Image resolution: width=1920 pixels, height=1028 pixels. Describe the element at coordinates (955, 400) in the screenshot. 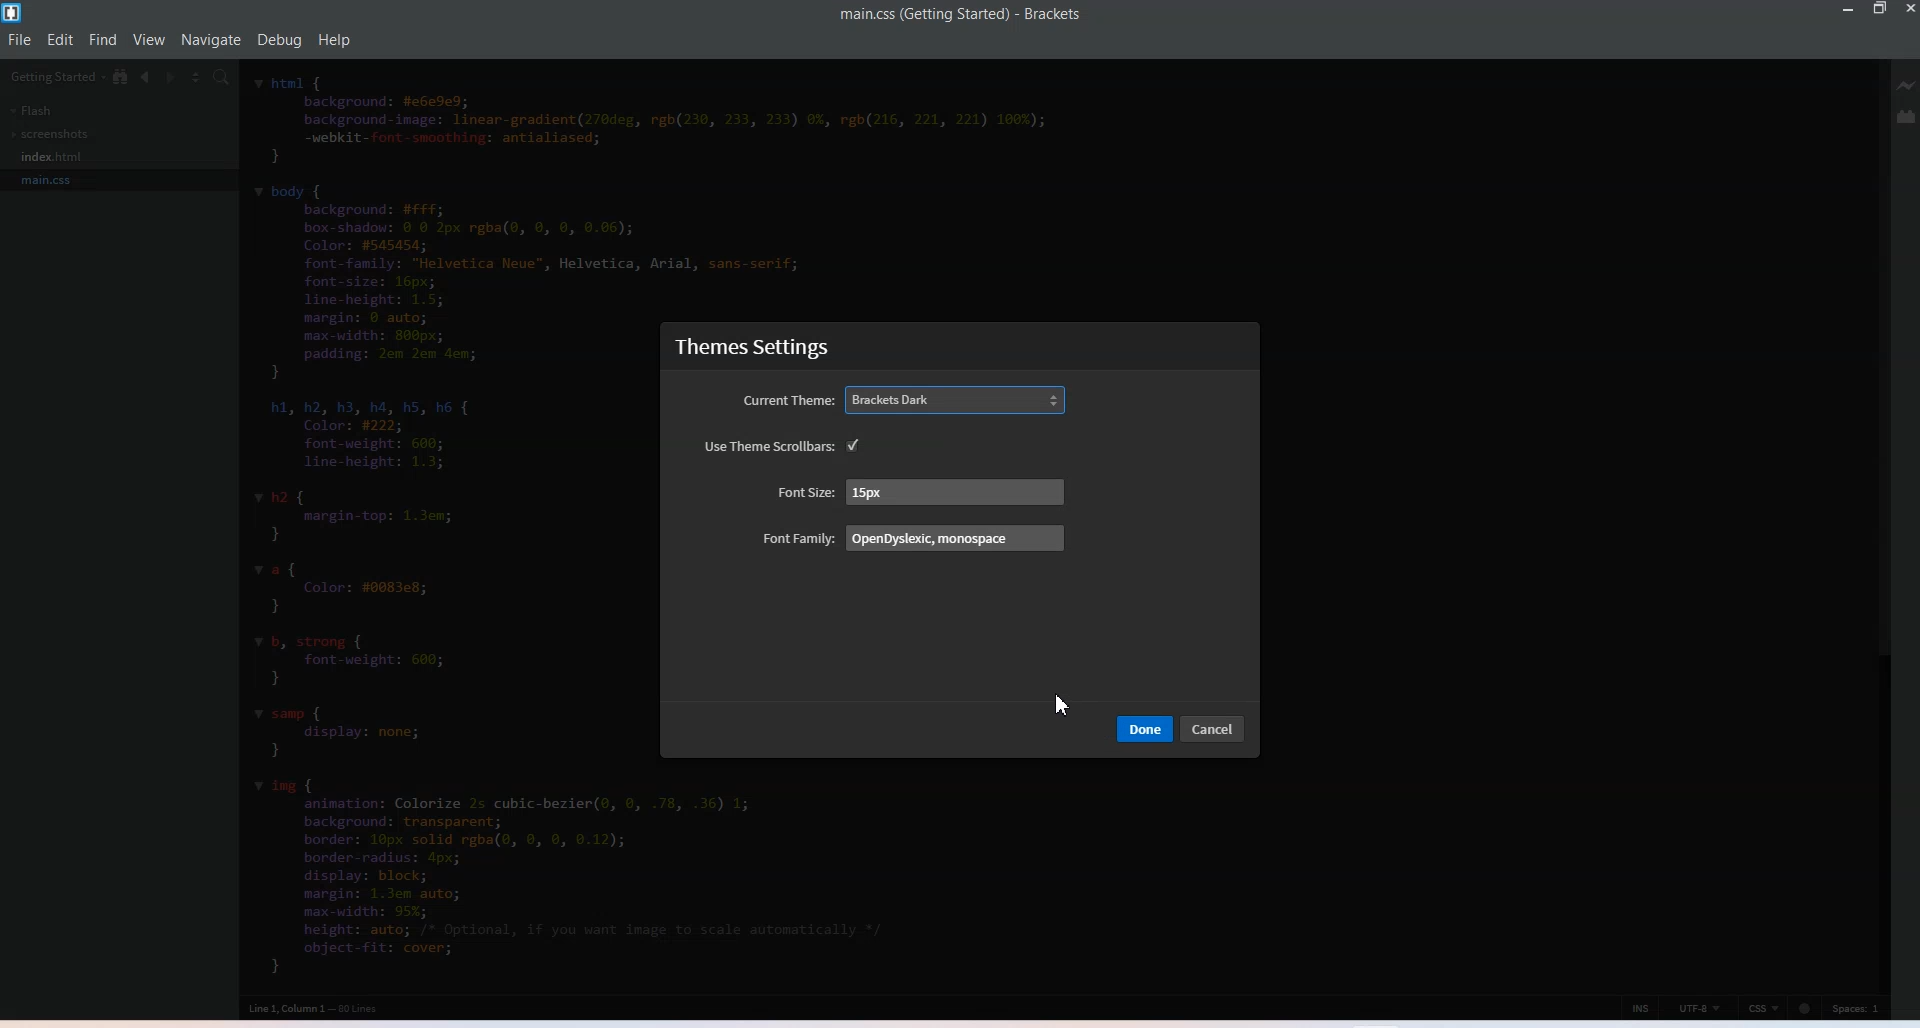

I see `Brackets dark` at that location.